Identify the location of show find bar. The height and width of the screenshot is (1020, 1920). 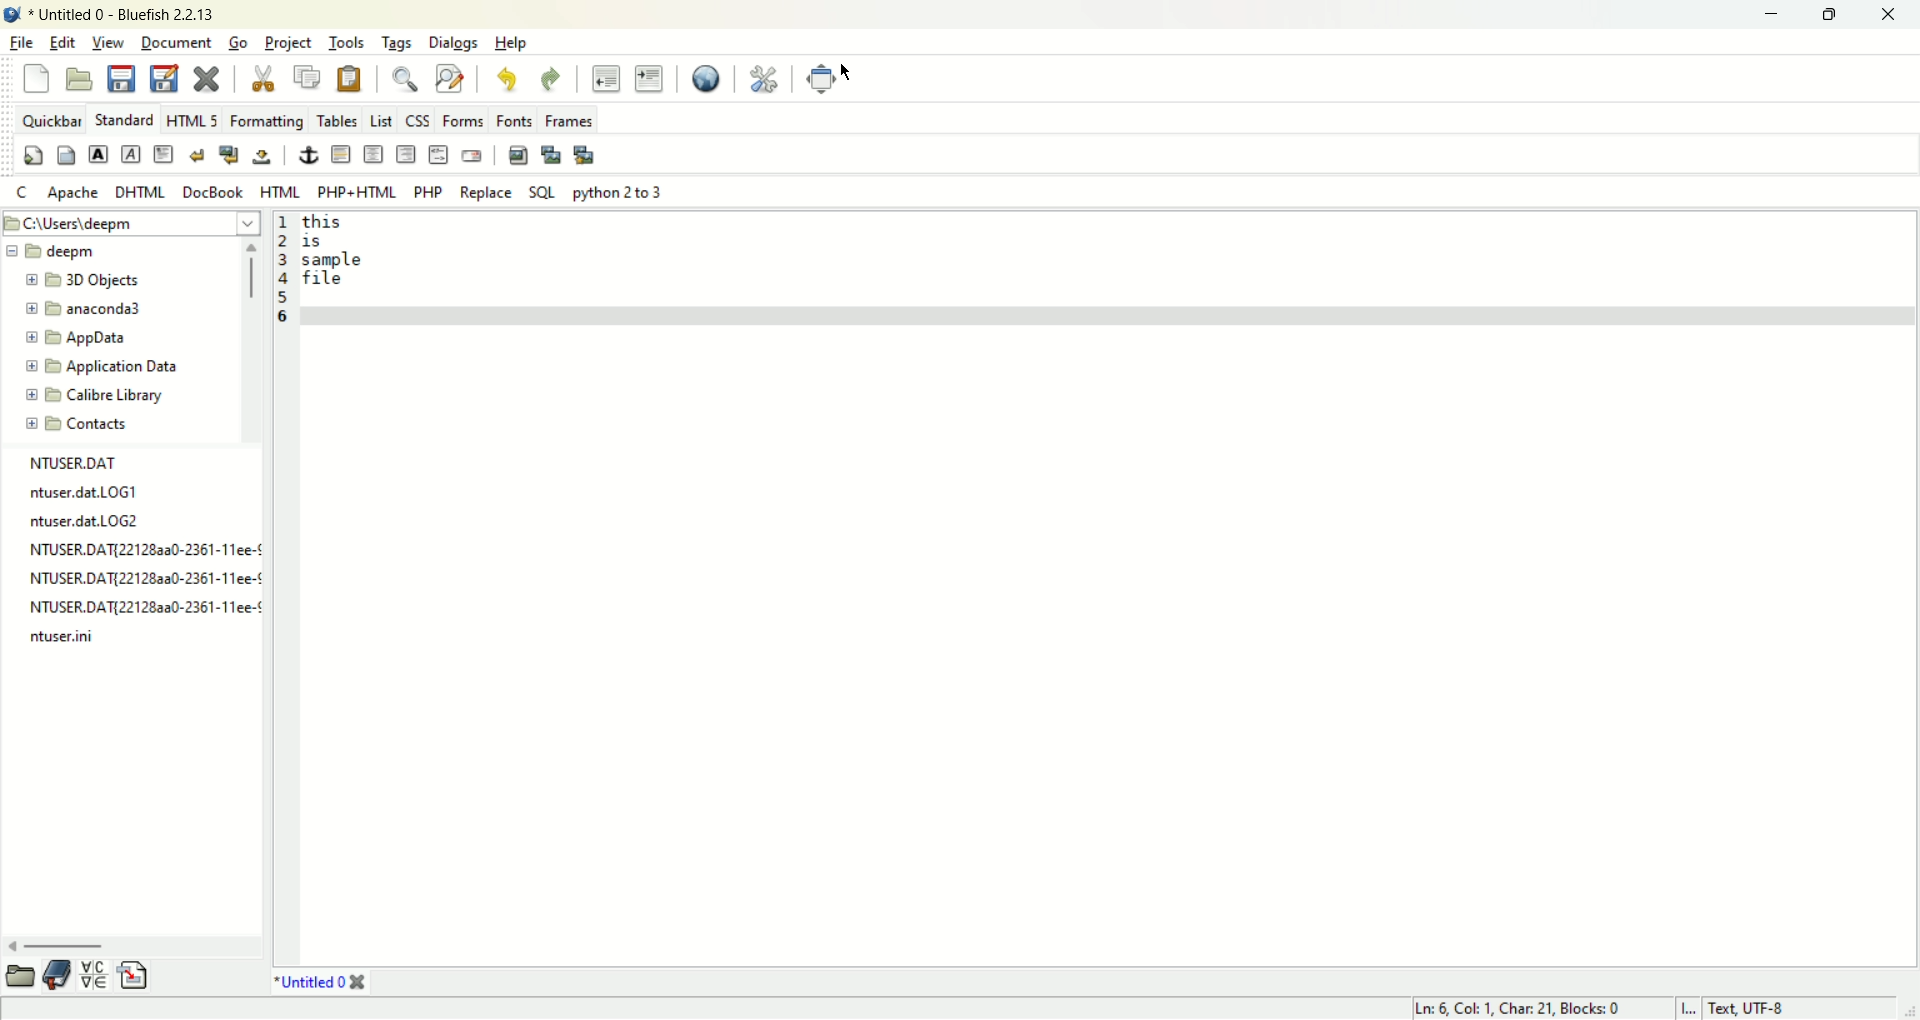
(403, 77).